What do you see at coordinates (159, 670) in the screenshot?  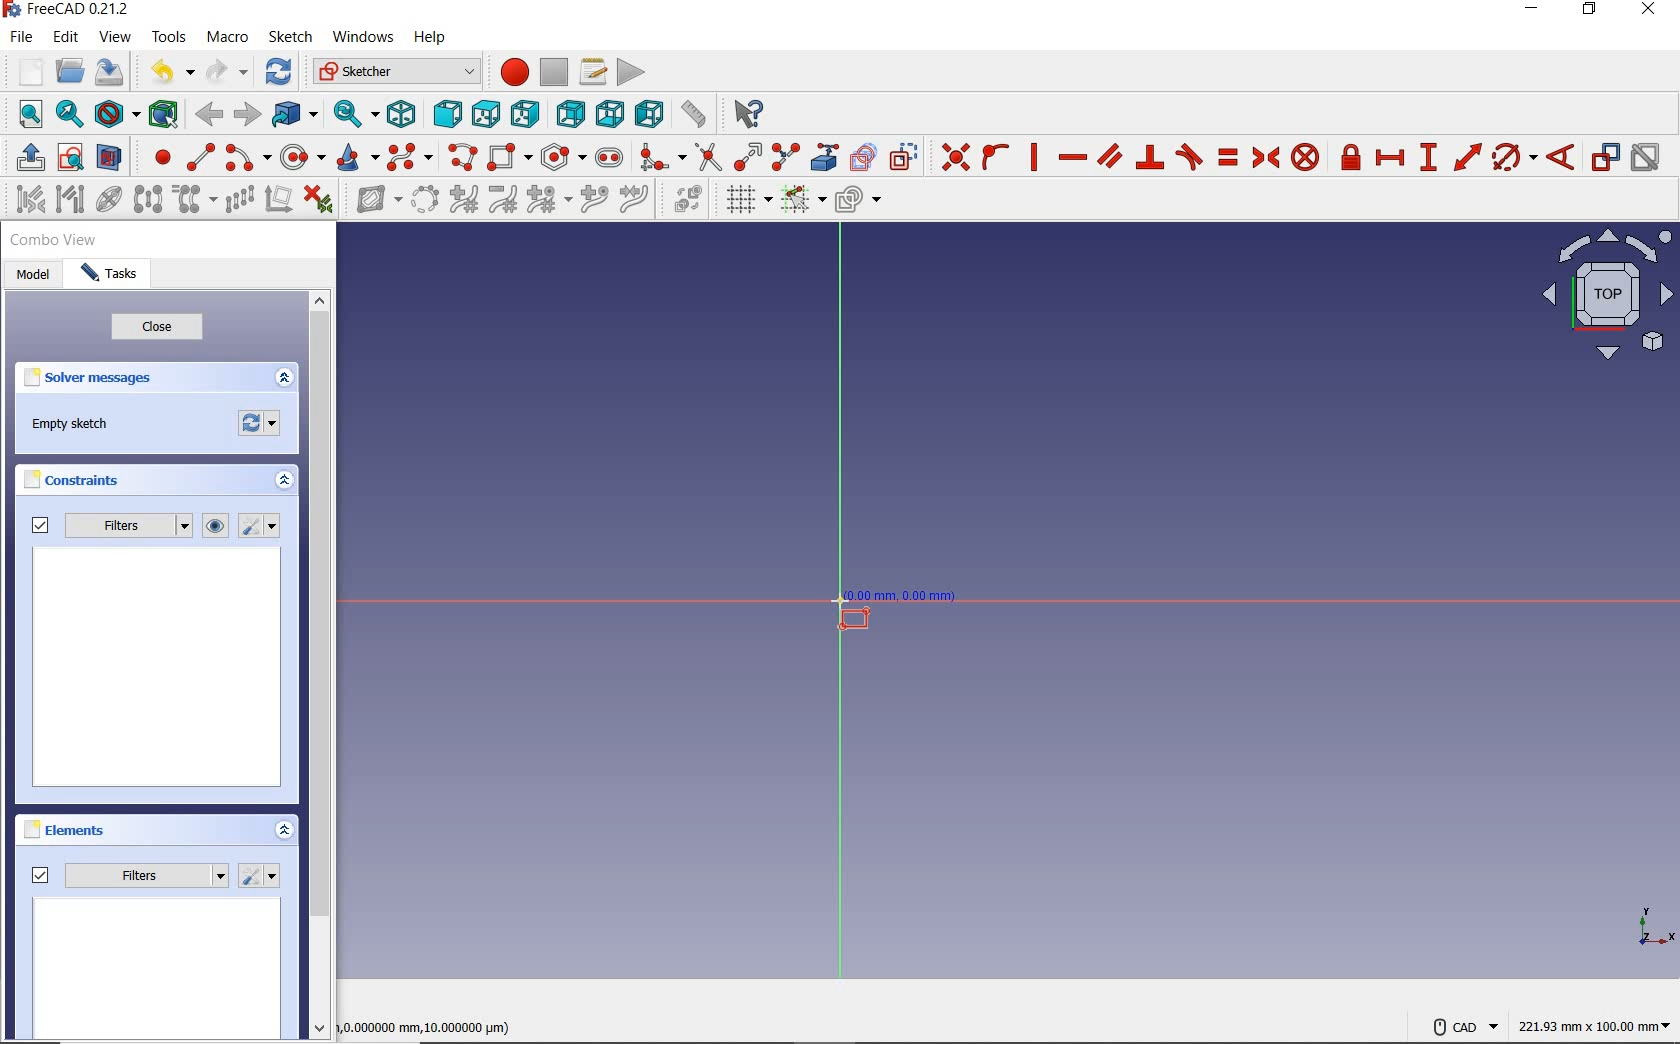 I see `preview` at bounding box center [159, 670].